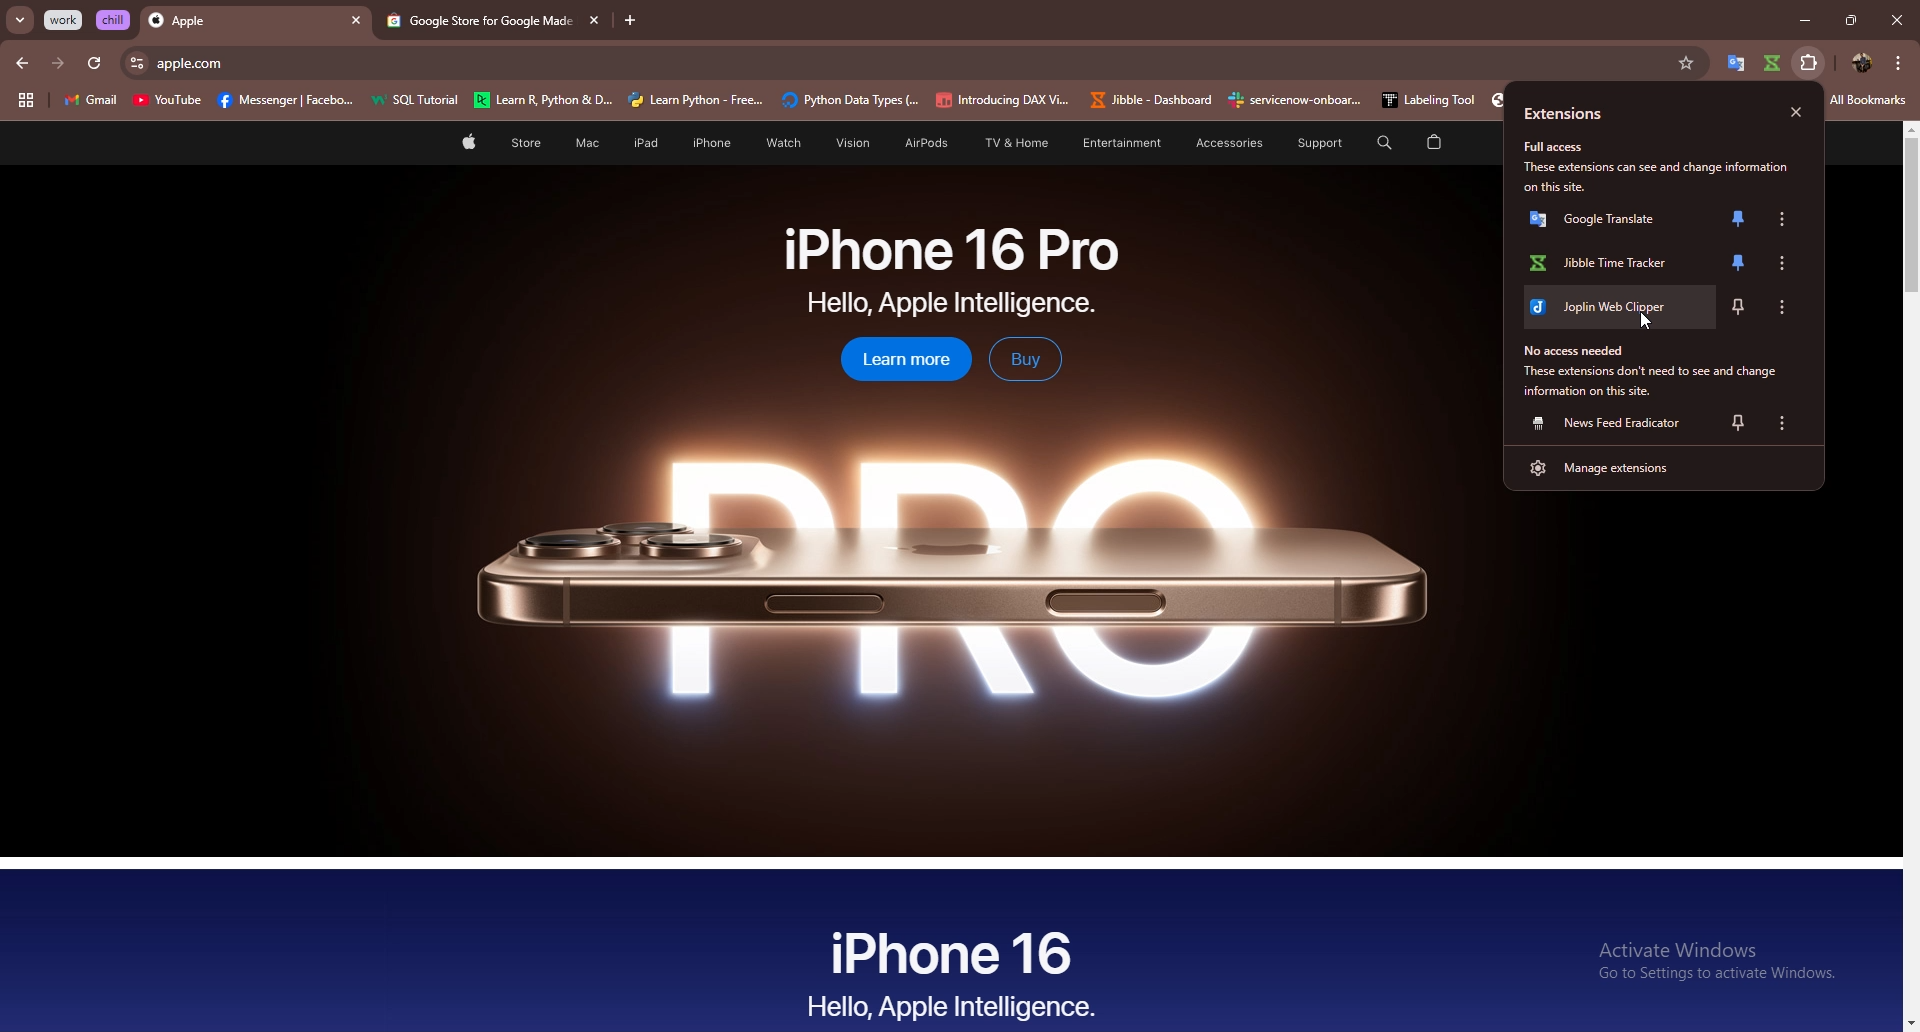 The image size is (1920, 1032). What do you see at coordinates (1296, 100) in the screenshot?
I see `he
<£ senvicenow-onboar...` at bounding box center [1296, 100].